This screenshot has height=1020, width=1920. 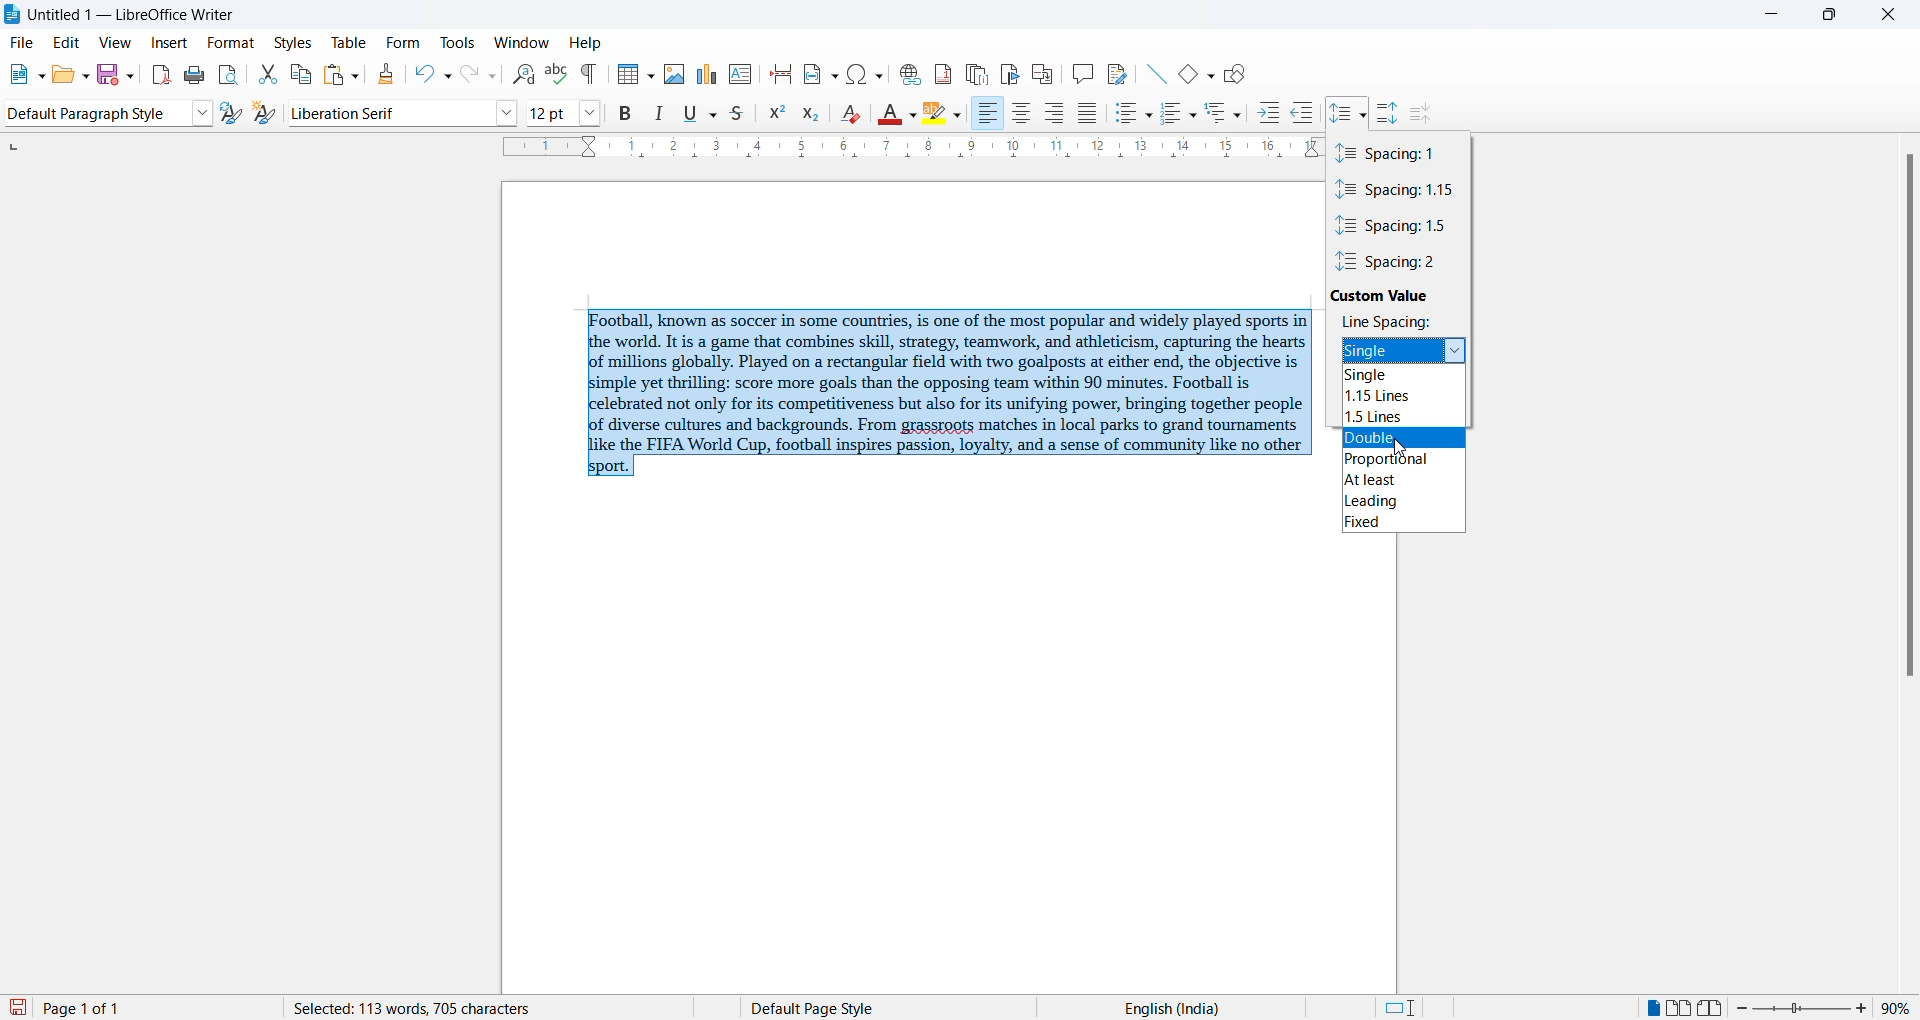 I want to click on spellings, so click(x=559, y=73).